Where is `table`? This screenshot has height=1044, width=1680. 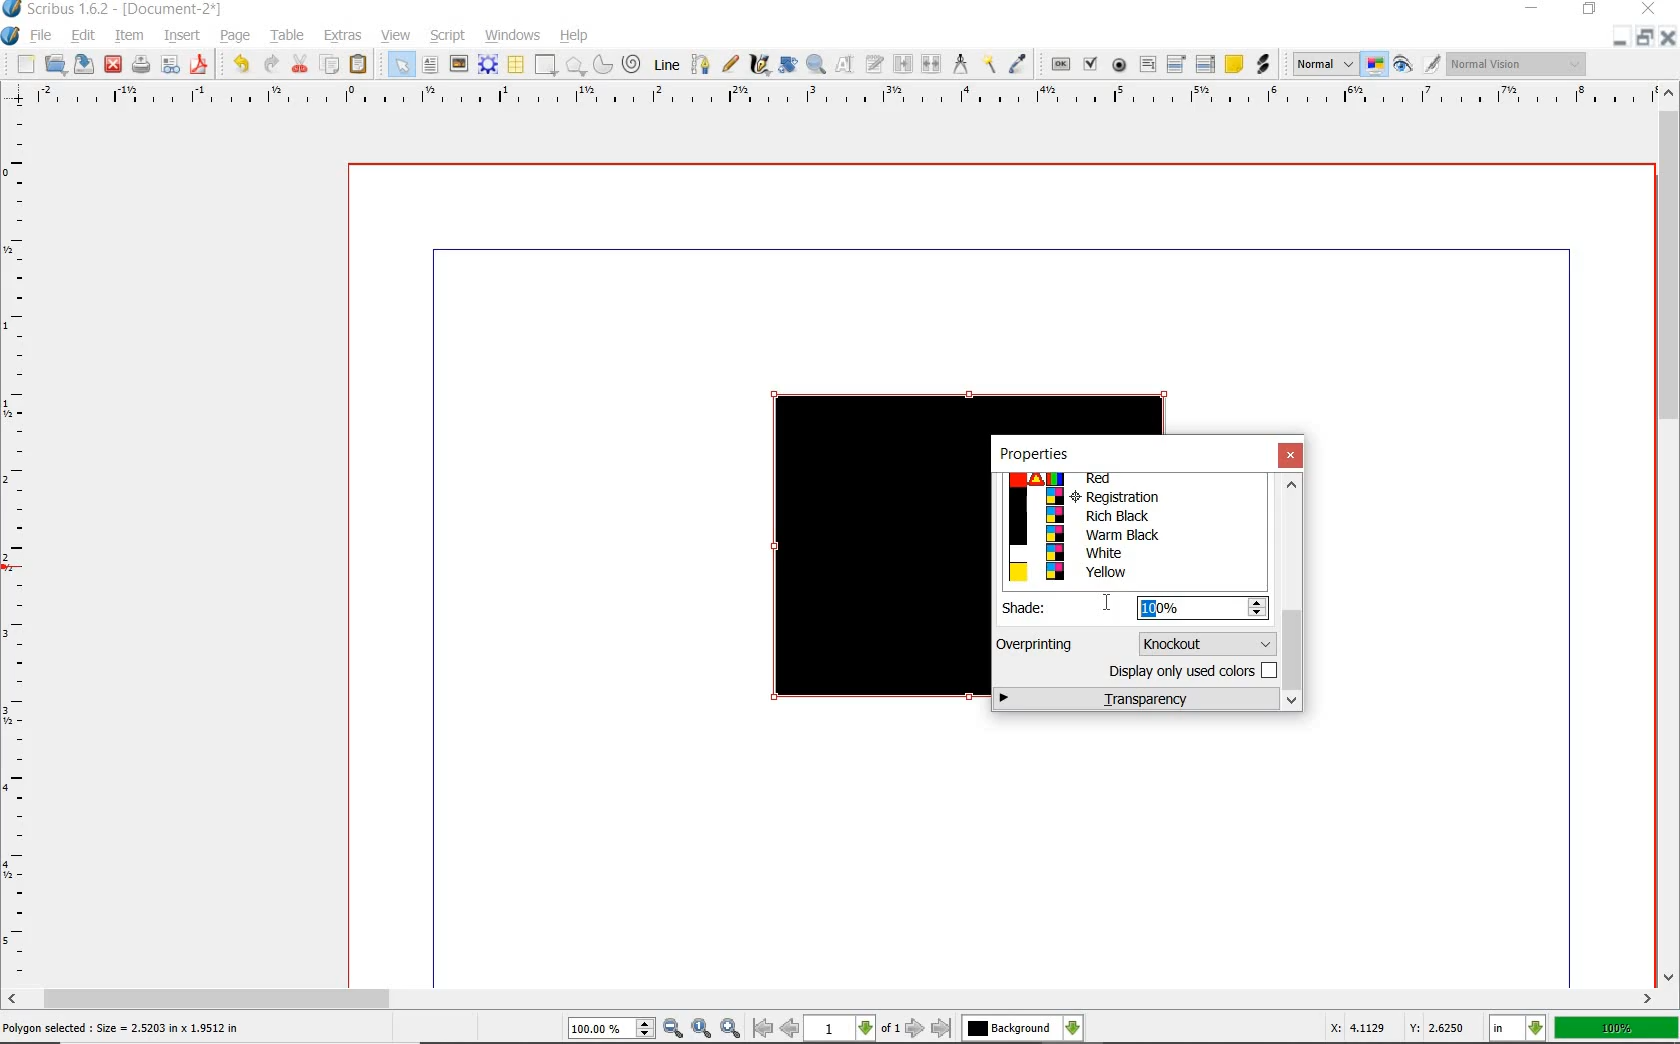
table is located at coordinates (516, 64).